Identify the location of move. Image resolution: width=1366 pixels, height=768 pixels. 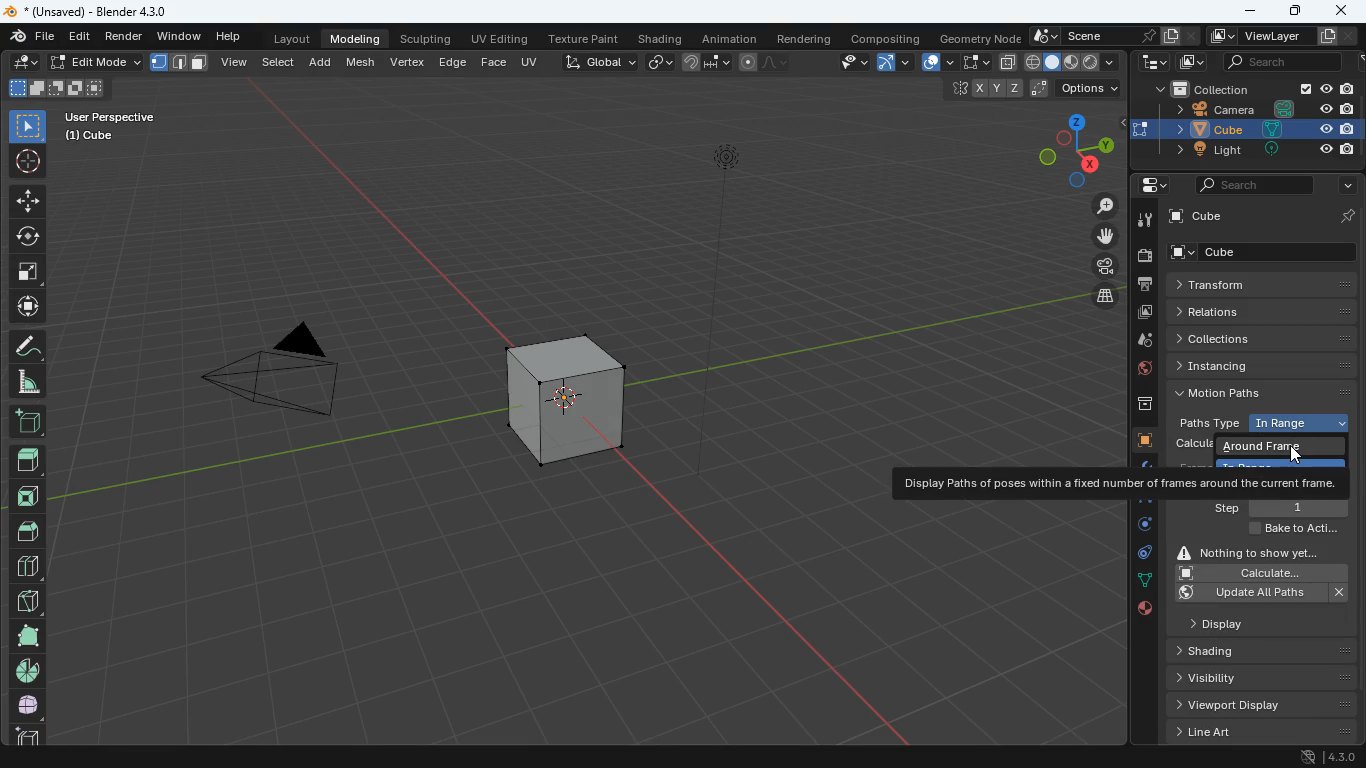
(1096, 236).